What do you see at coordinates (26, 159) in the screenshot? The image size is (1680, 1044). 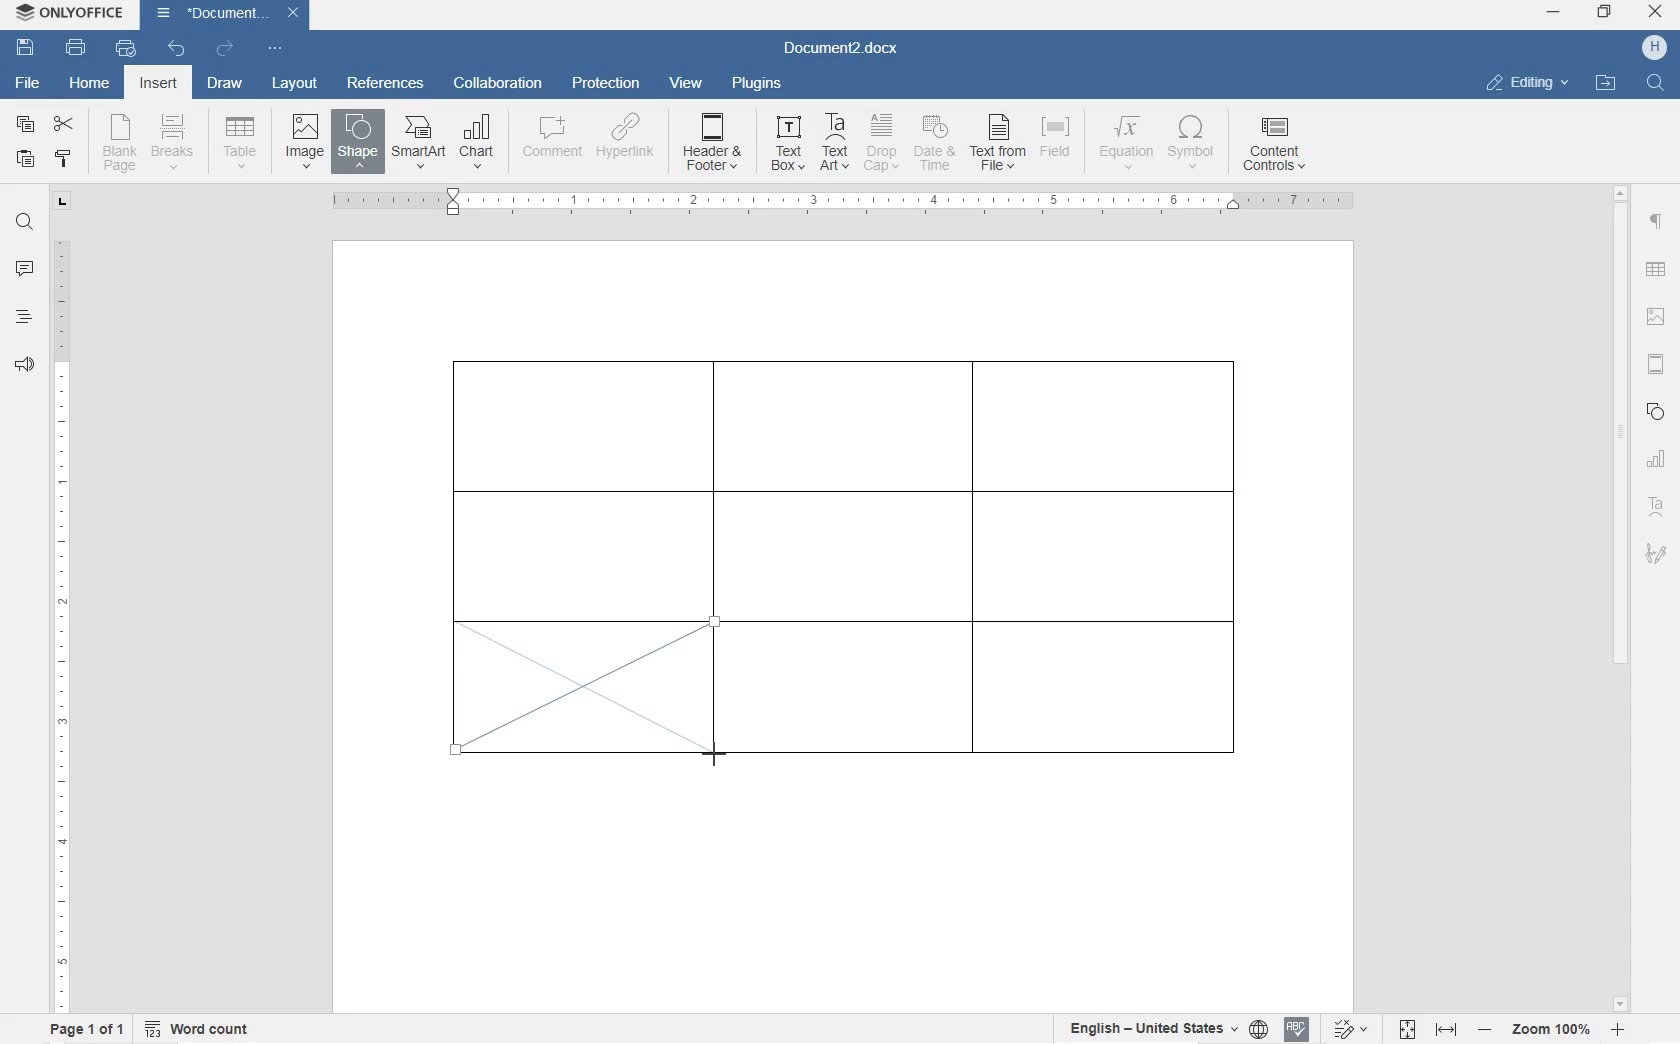 I see `paste` at bounding box center [26, 159].